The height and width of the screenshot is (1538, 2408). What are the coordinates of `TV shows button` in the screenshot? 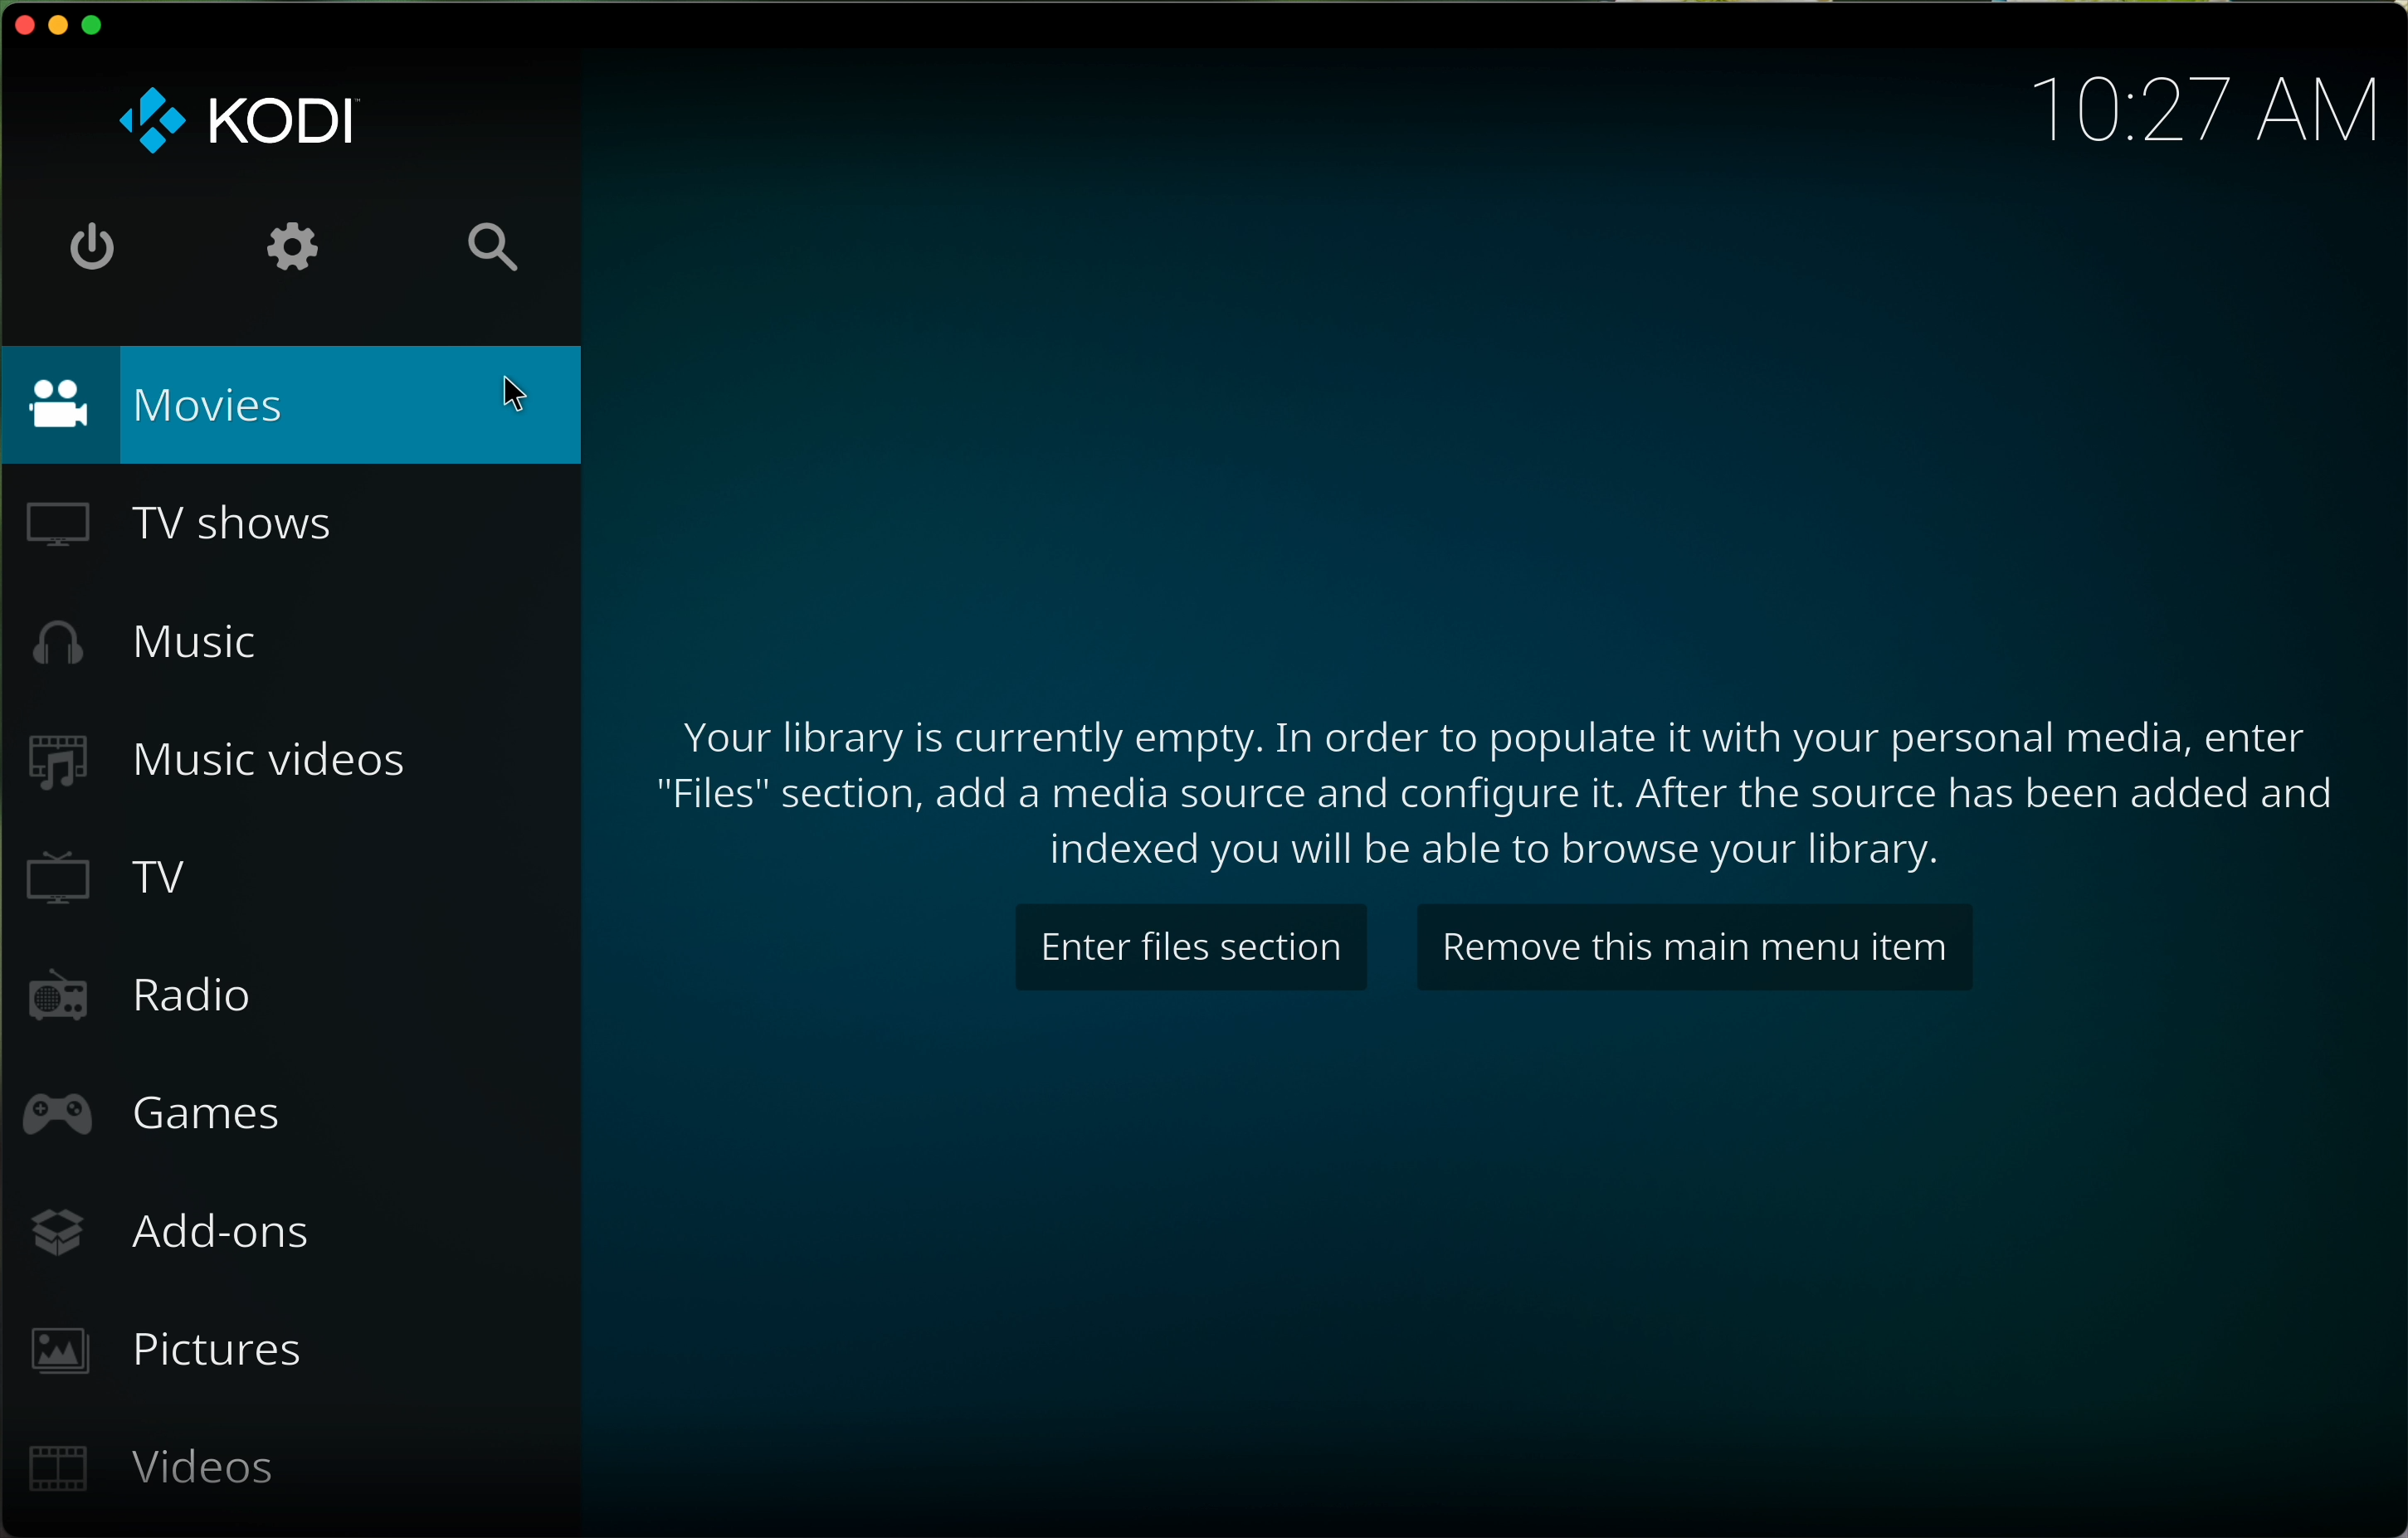 It's located at (176, 521).